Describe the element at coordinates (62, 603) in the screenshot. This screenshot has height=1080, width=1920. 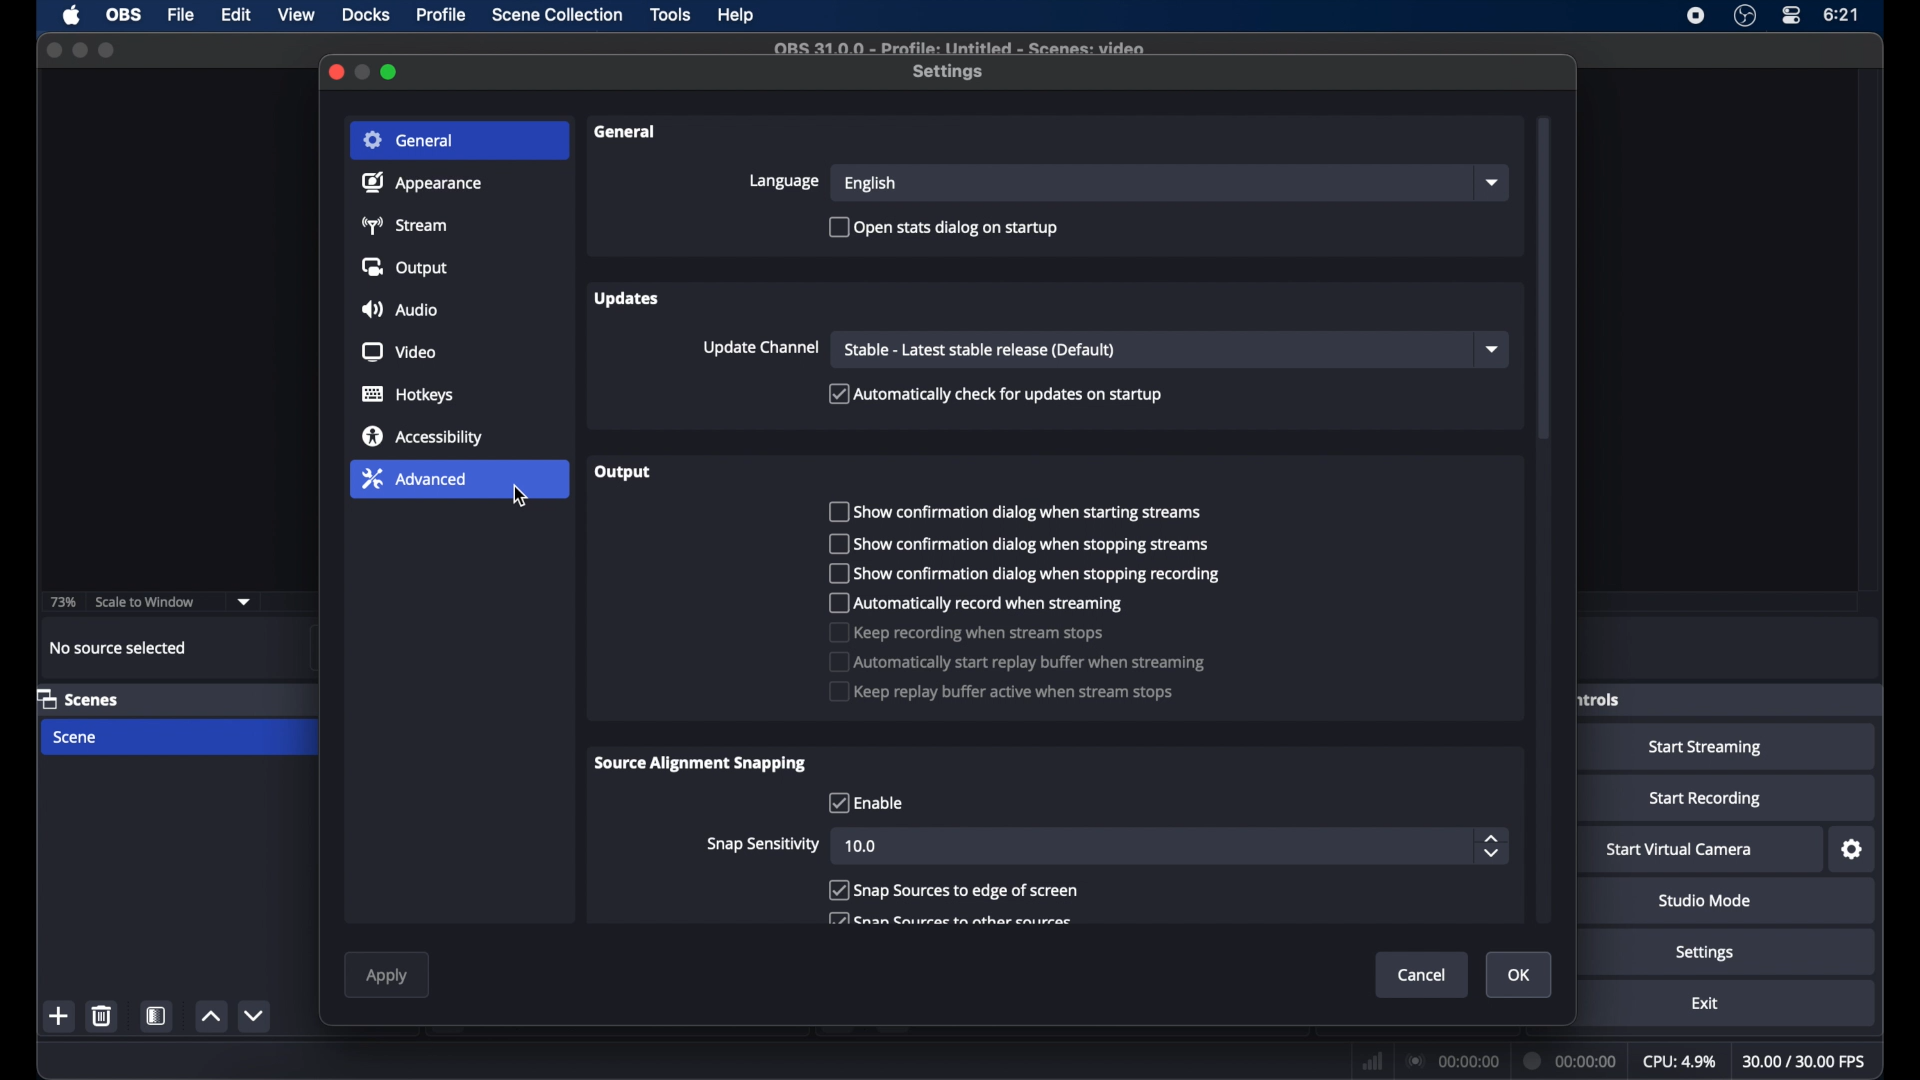
I see `73%` at that location.